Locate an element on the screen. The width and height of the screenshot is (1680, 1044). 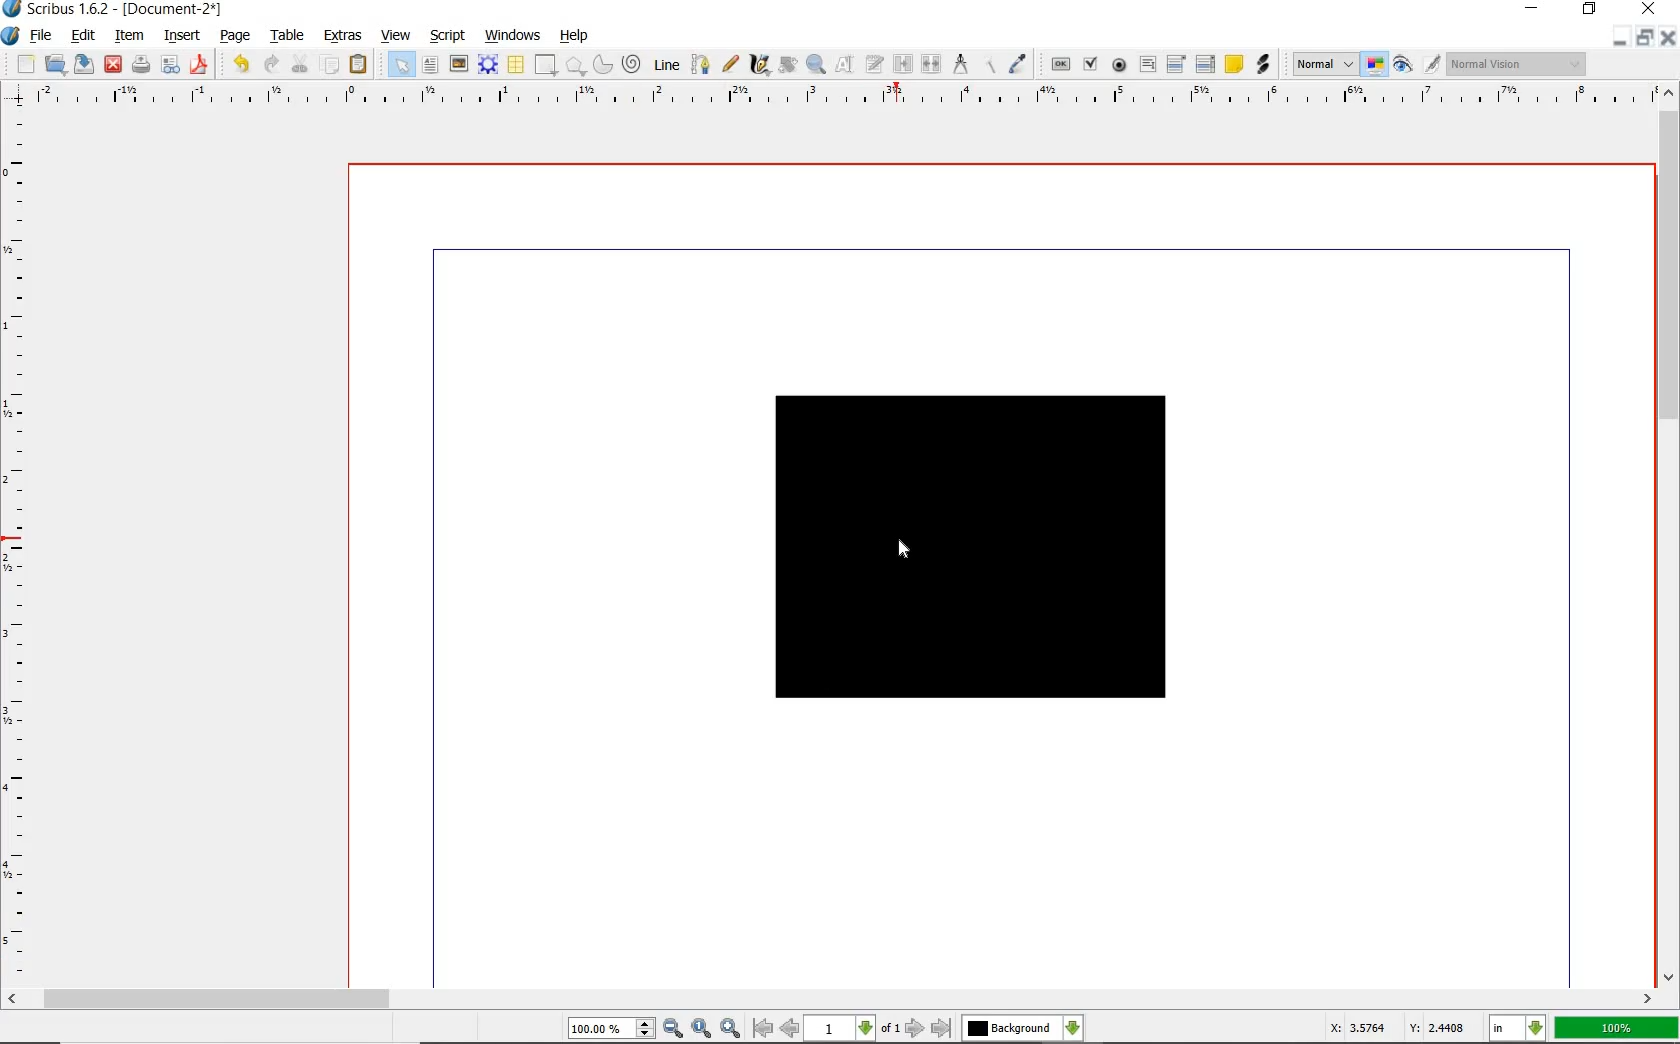
zoom in or out is located at coordinates (816, 64).